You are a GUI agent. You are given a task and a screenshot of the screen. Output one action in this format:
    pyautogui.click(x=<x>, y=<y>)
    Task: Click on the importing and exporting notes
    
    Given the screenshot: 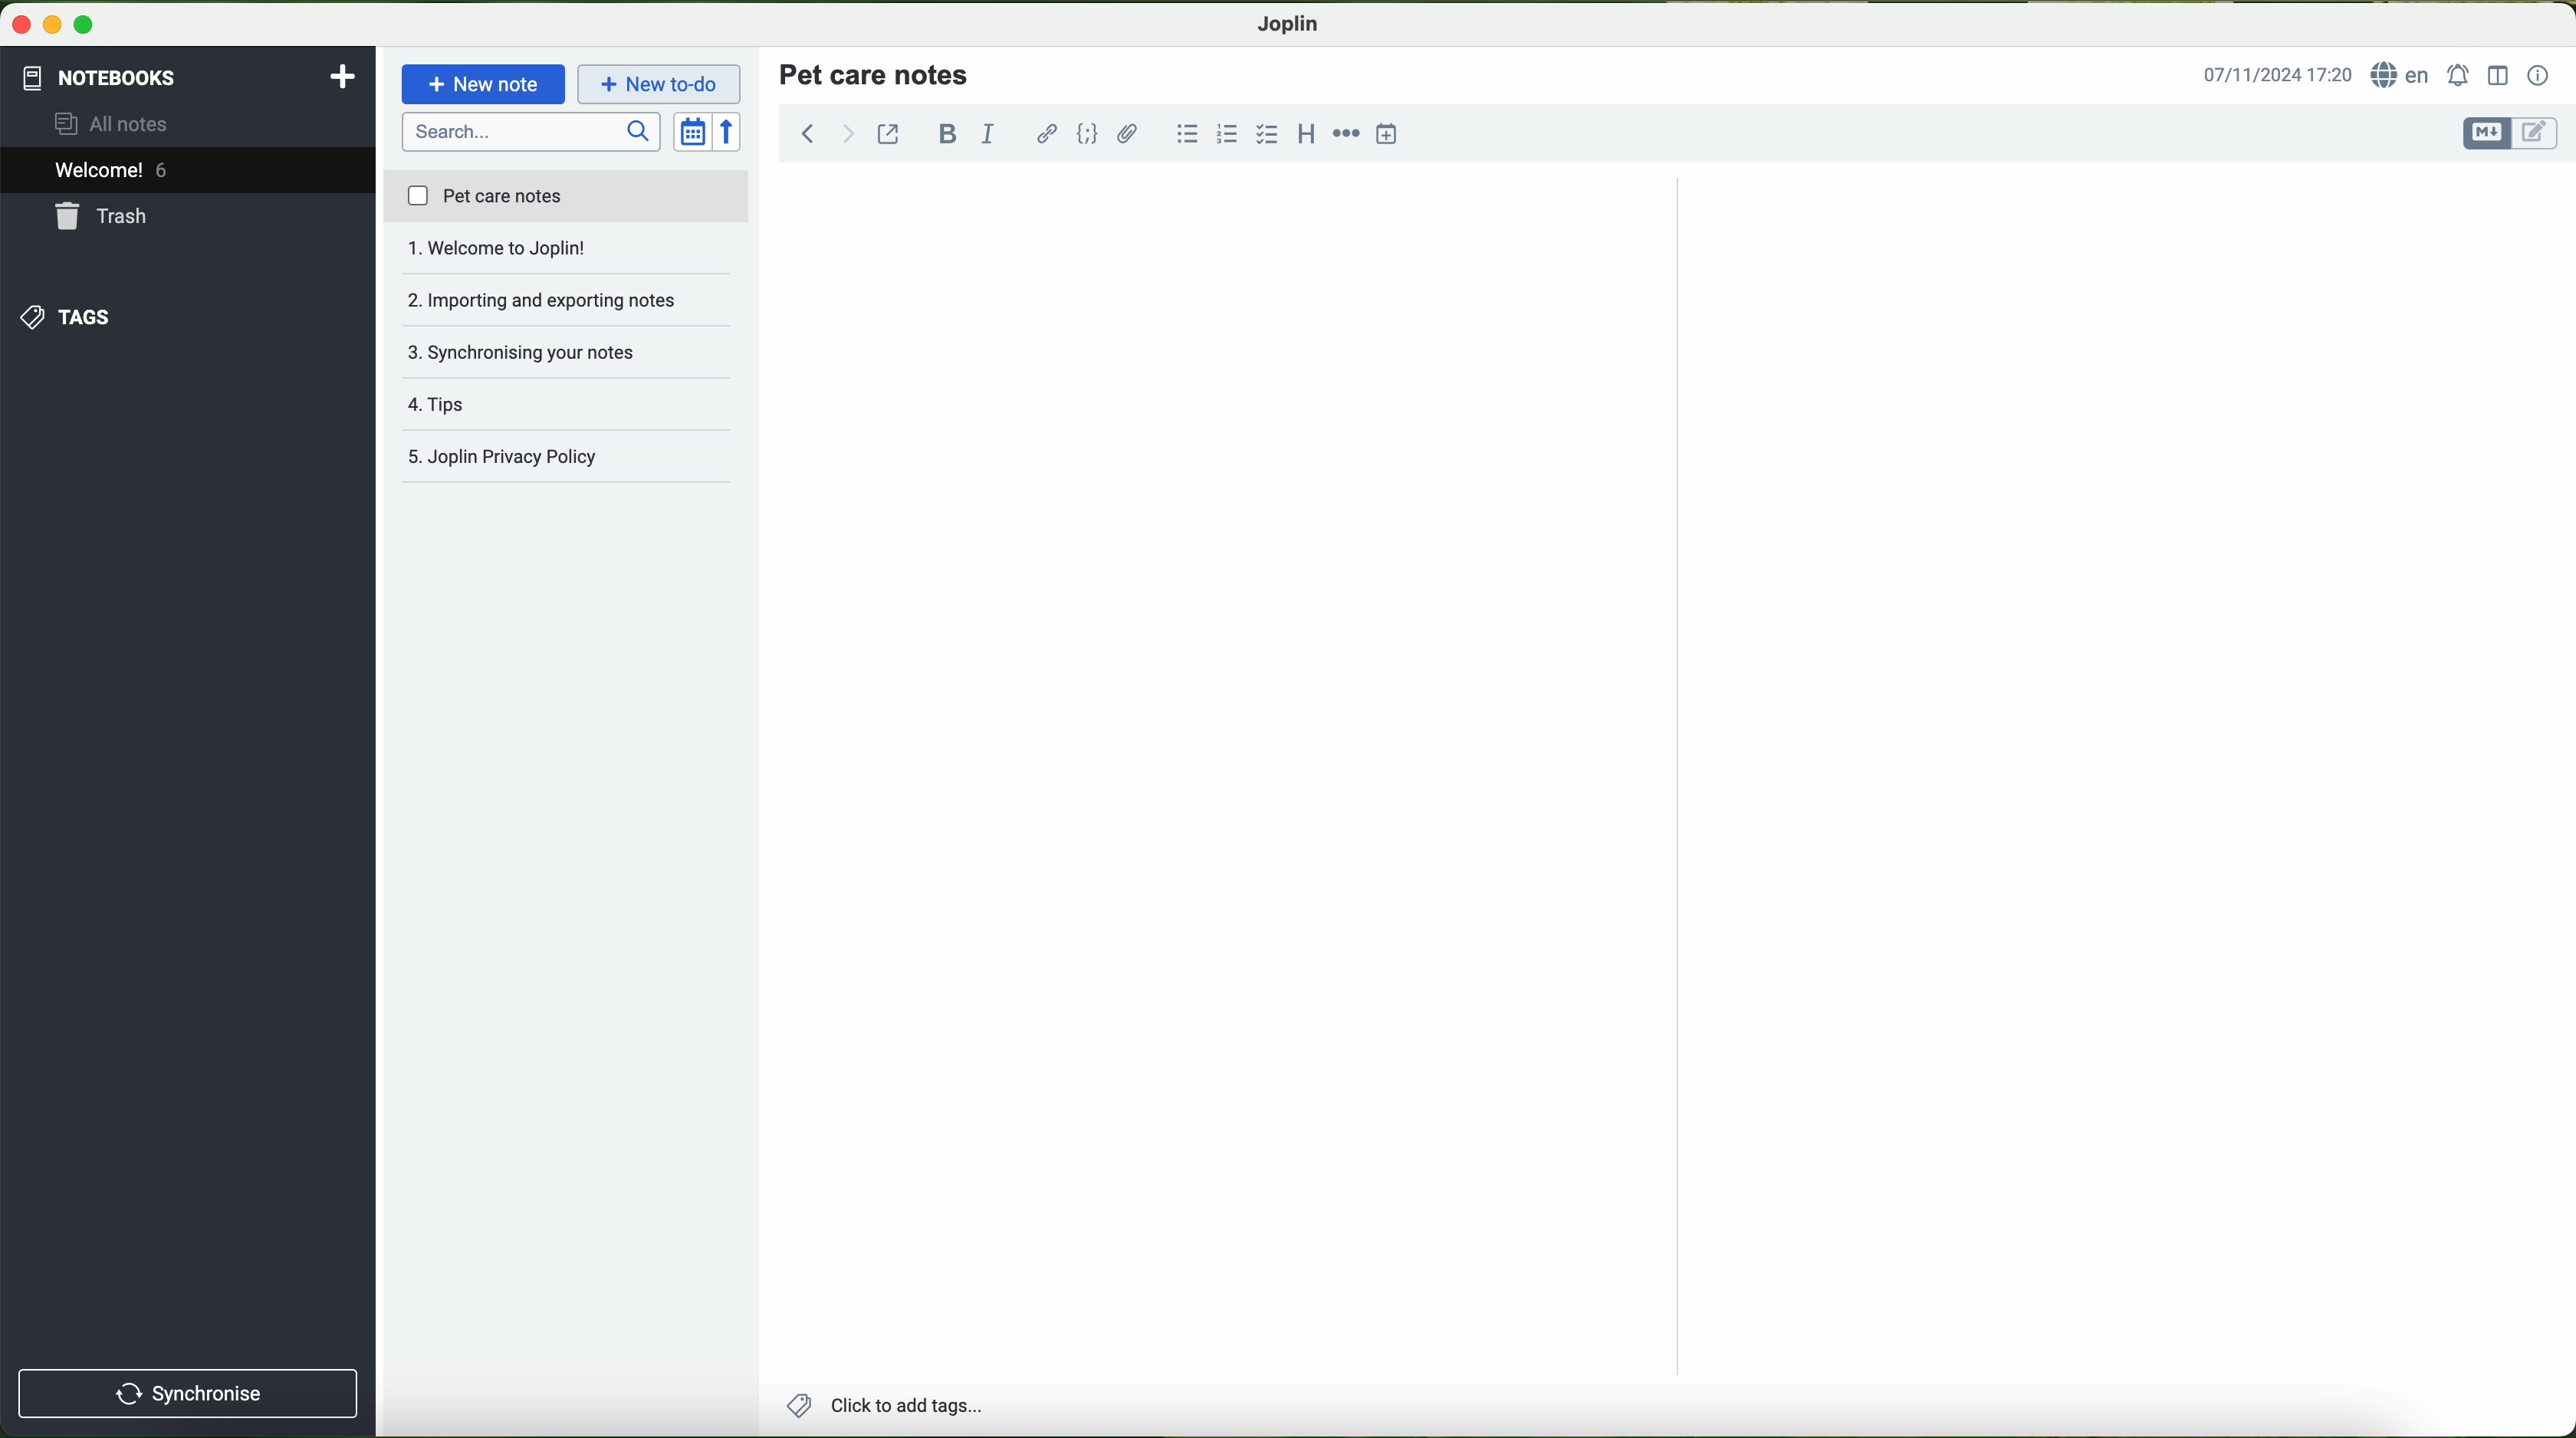 What is the action you would take?
    pyautogui.click(x=567, y=254)
    